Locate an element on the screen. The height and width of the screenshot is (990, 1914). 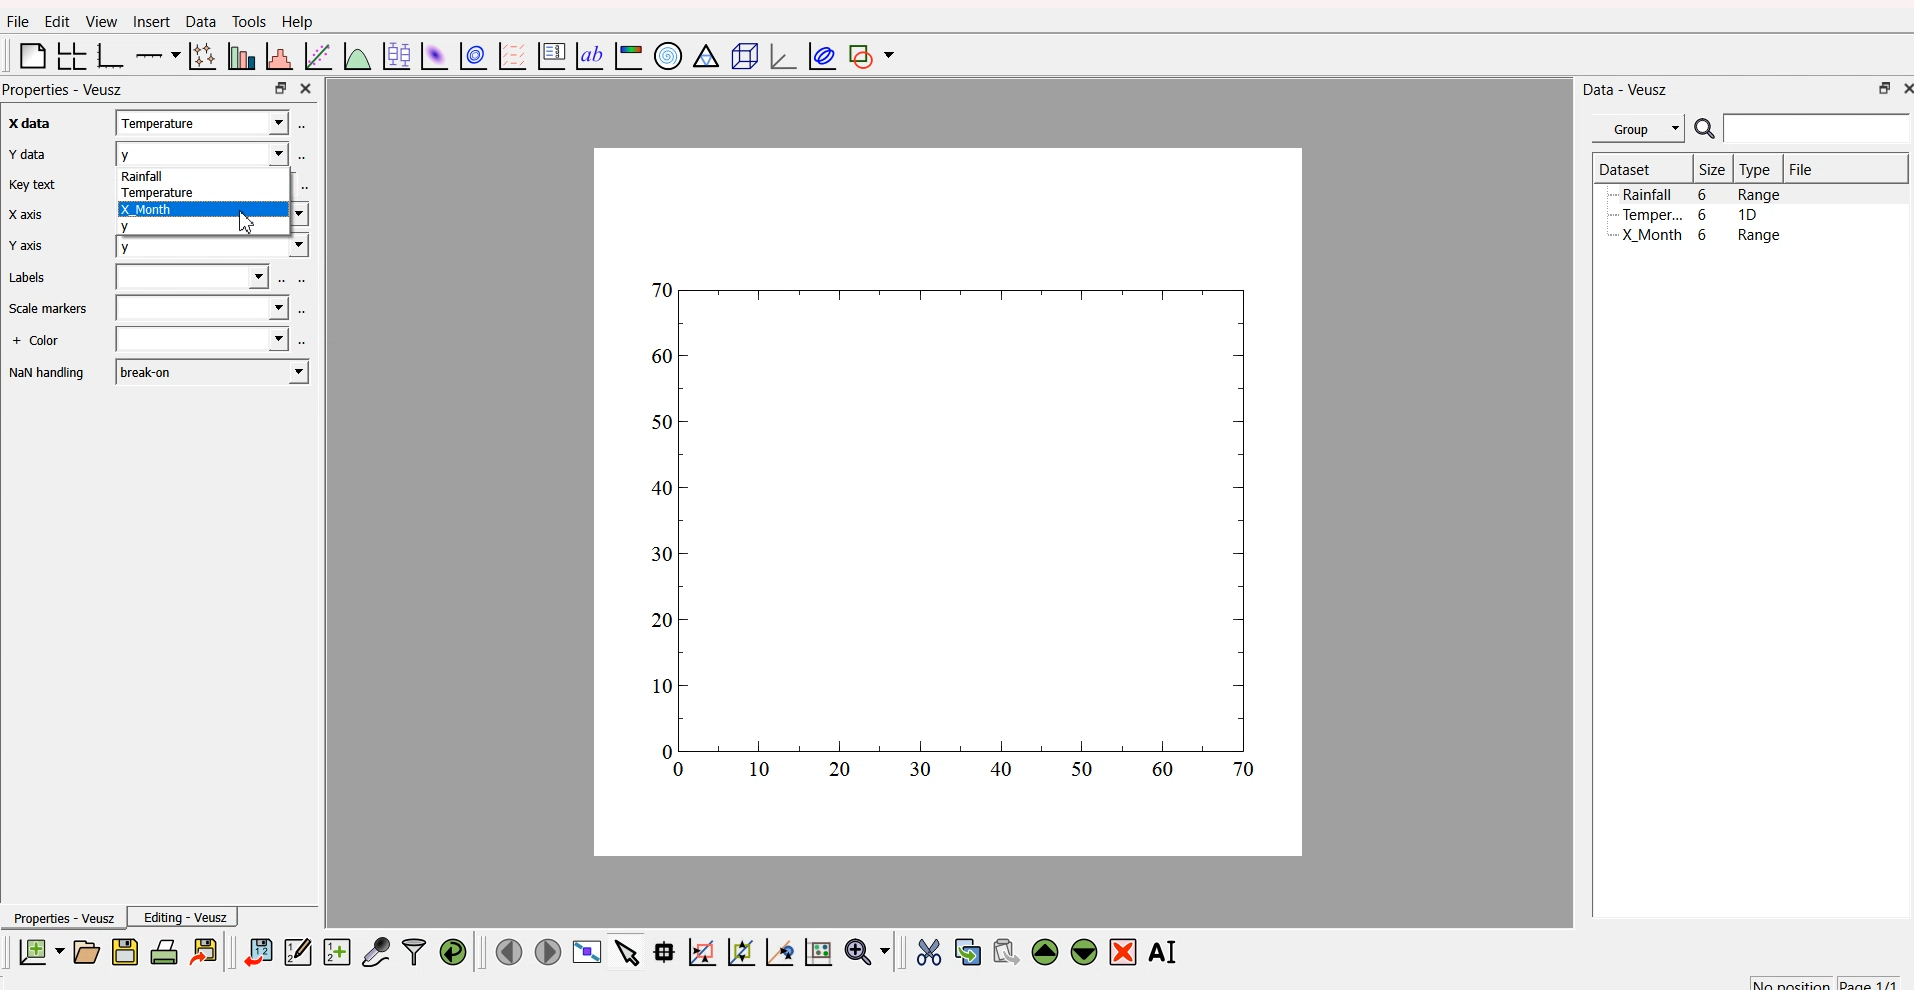
maximize is located at coordinates (279, 89).